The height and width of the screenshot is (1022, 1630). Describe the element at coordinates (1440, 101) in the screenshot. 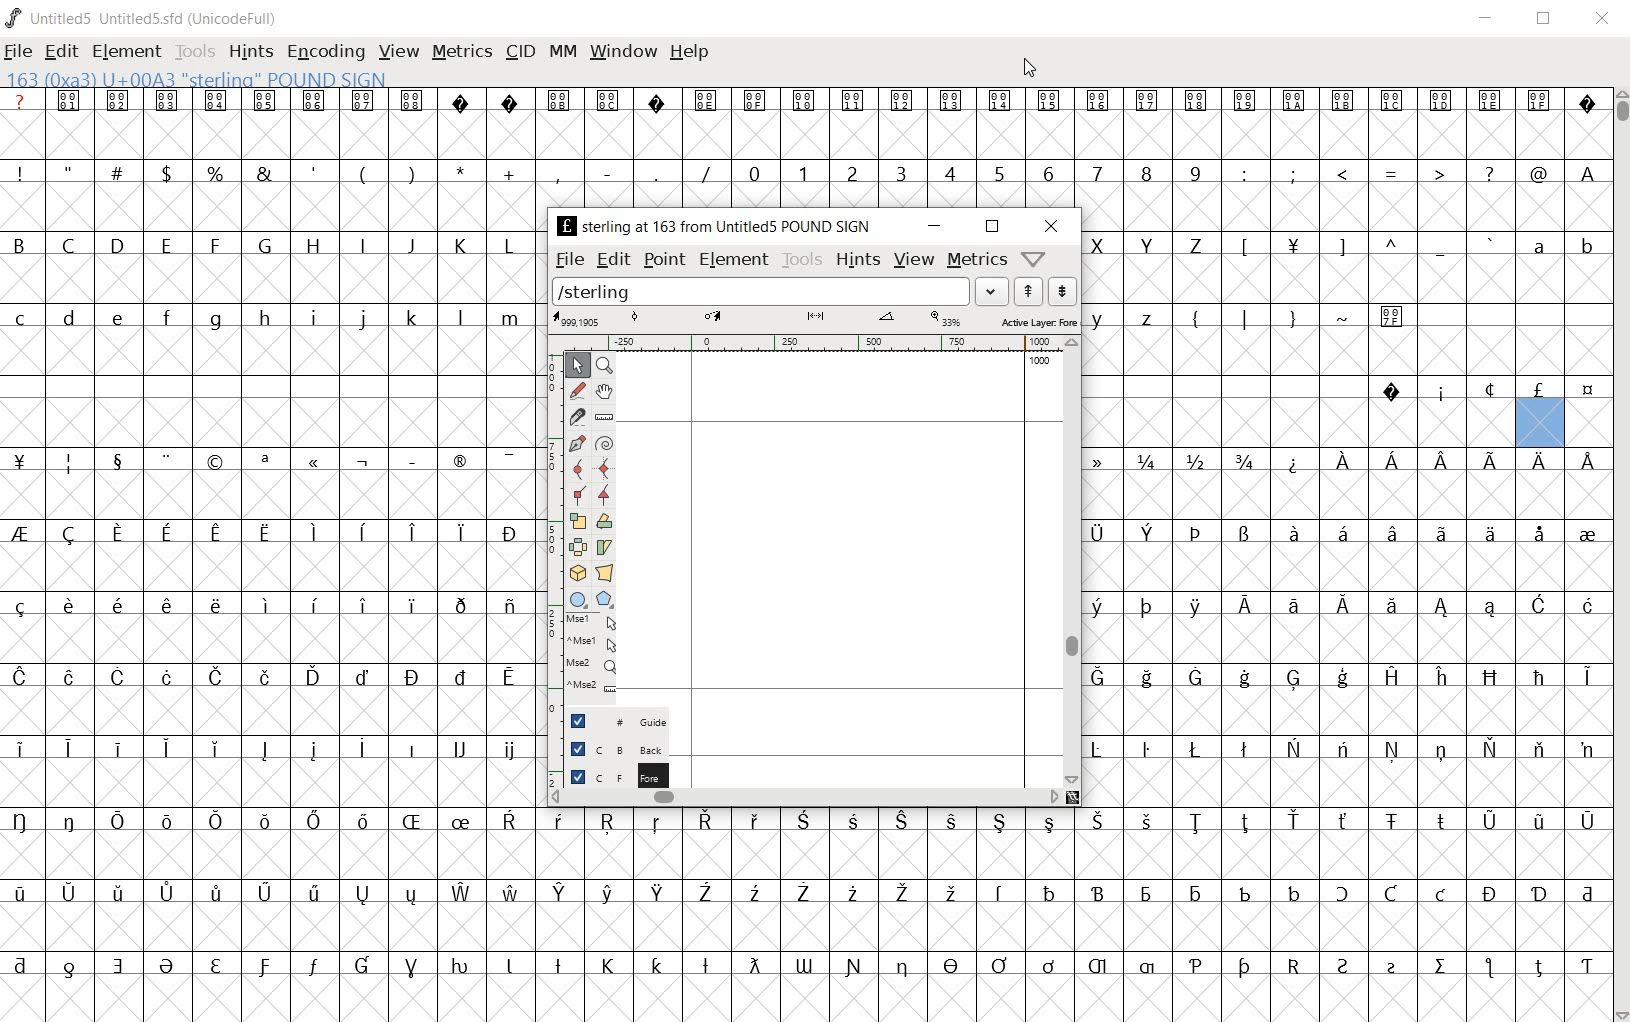

I see `Symbol` at that location.